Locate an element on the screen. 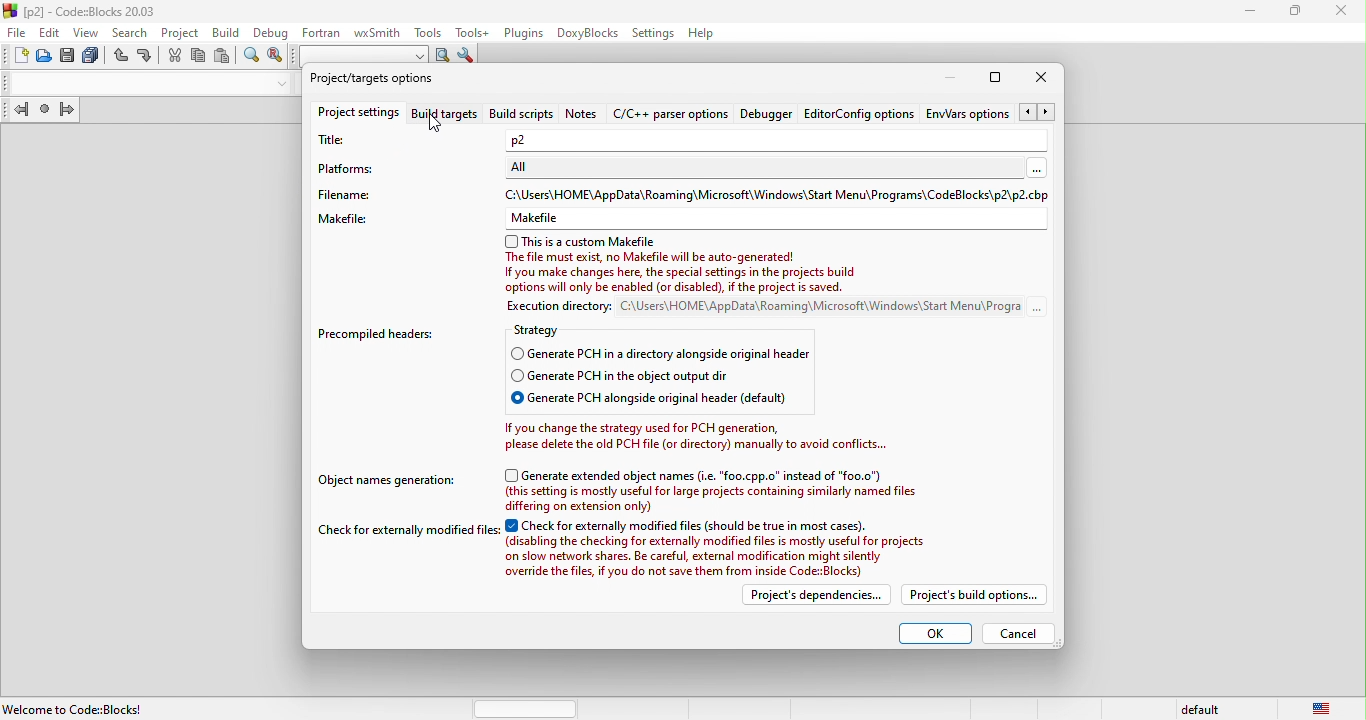 The image size is (1366, 720). Makefiles is located at coordinates (566, 217).